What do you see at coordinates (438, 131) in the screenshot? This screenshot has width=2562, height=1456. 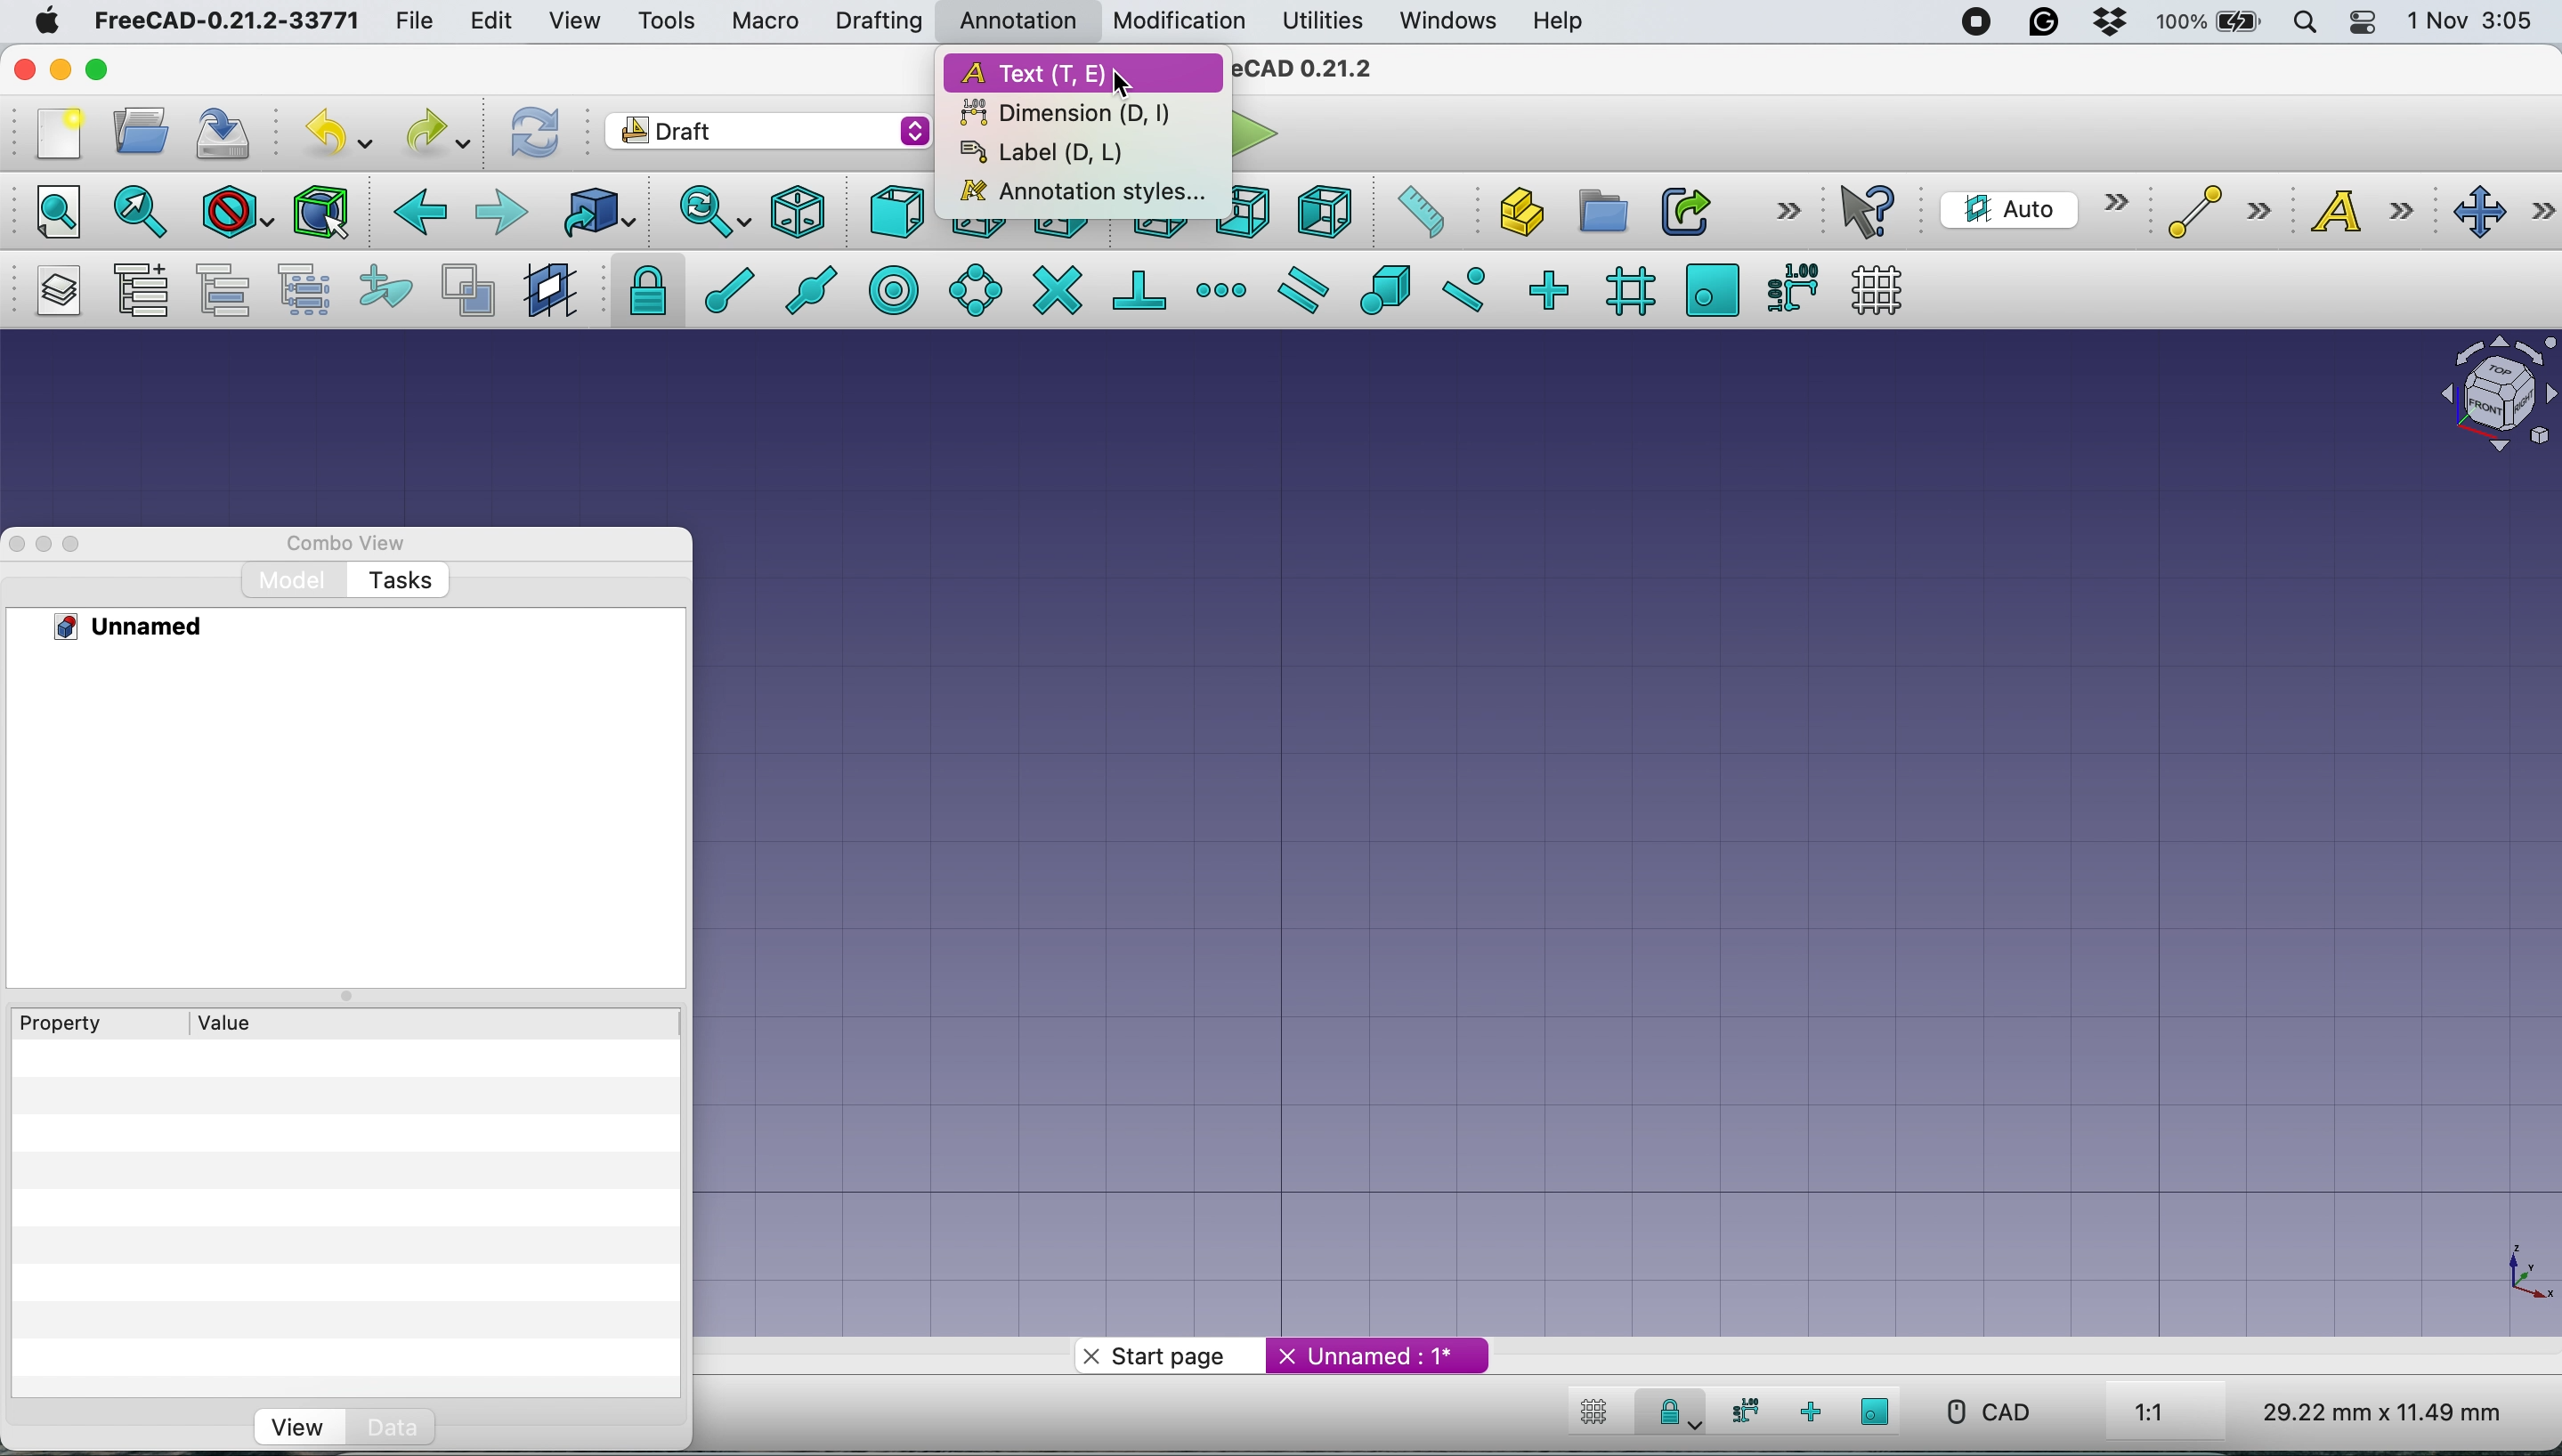 I see `redo` at bounding box center [438, 131].